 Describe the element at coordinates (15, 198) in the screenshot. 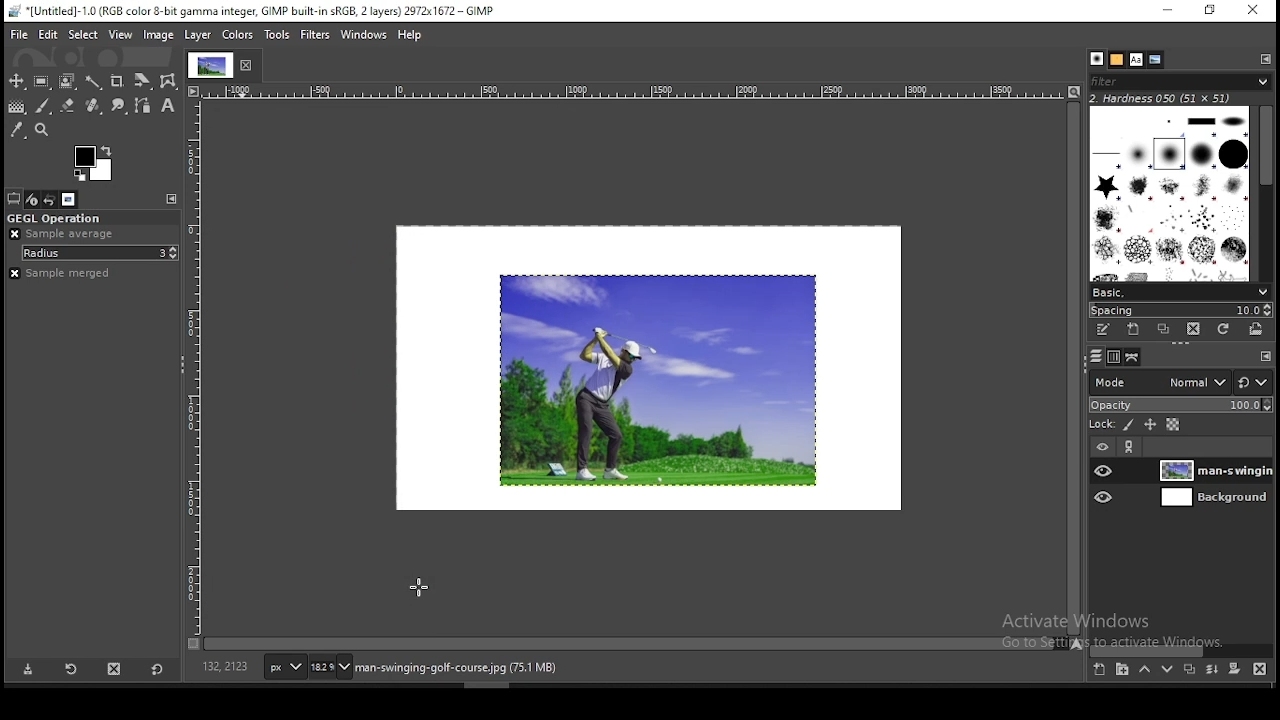

I see `tool options` at that location.